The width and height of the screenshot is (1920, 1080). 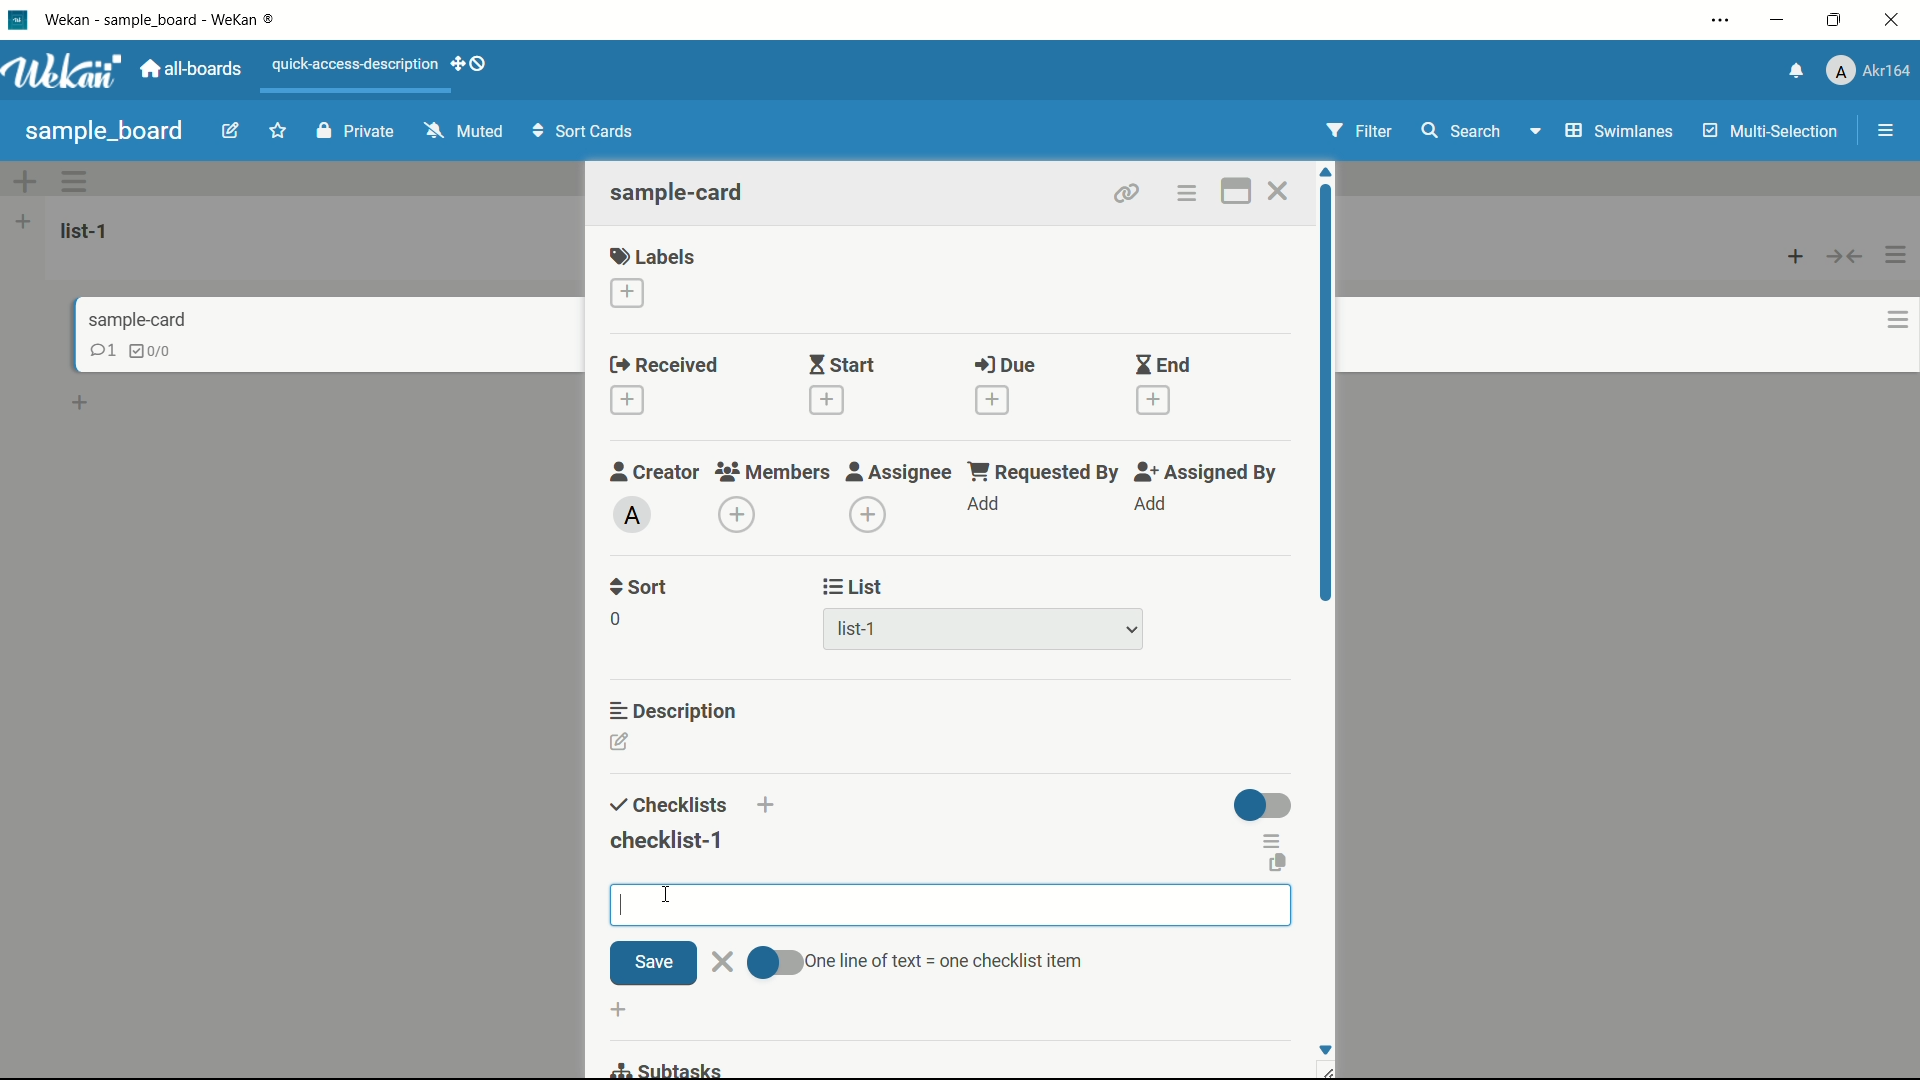 I want to click on checklist-1, so click(x=676, y=845).